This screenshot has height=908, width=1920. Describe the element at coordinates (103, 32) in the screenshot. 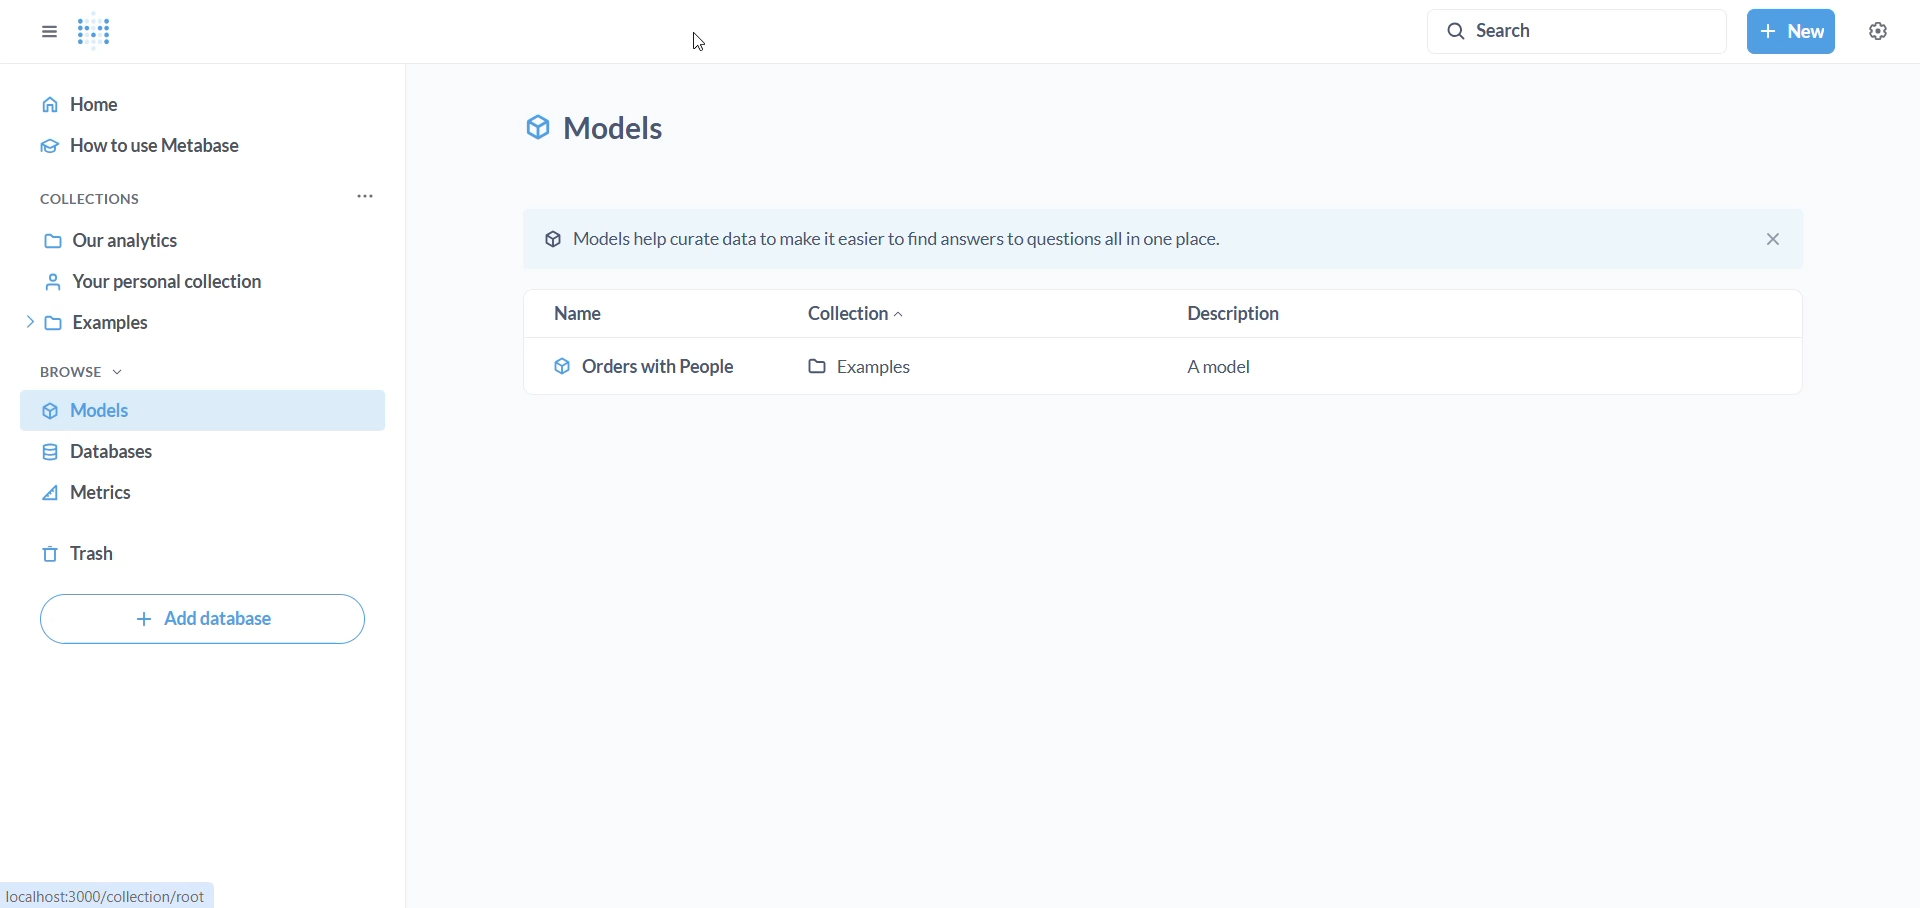

I see `Metabase logo` at that location.